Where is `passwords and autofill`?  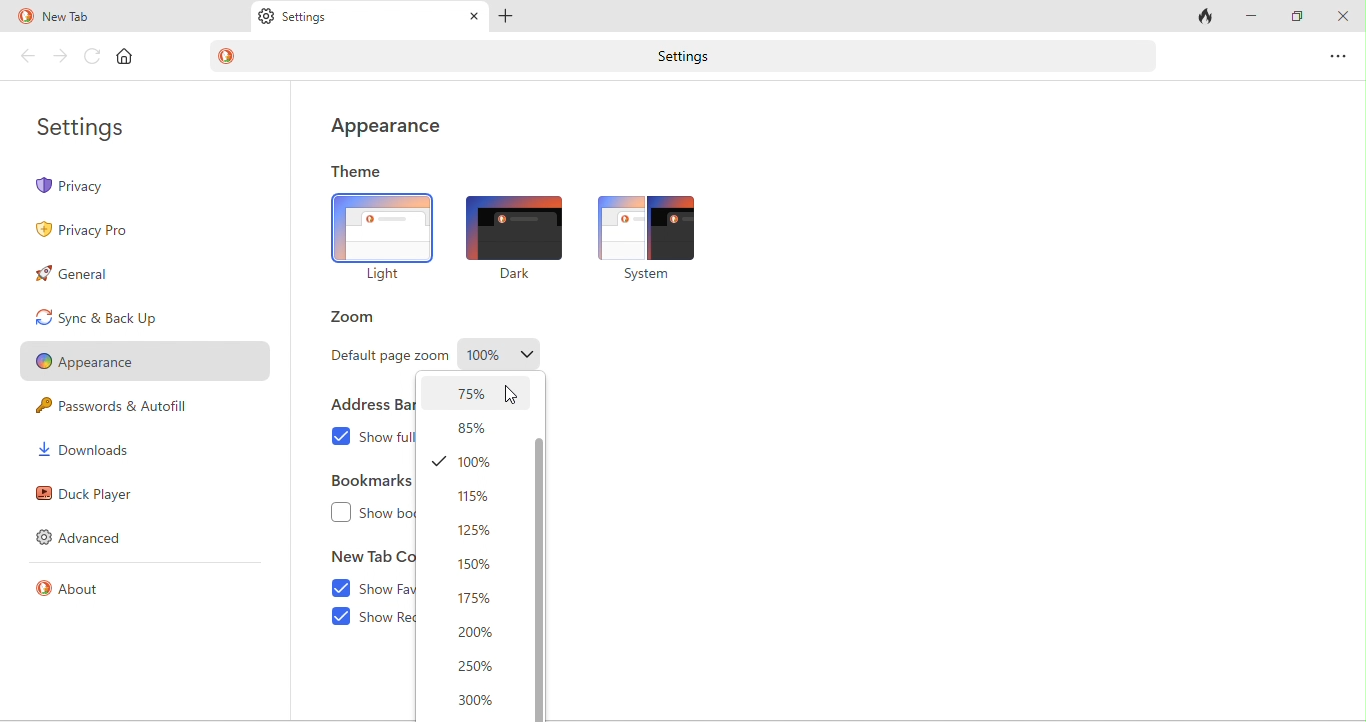
passwords and autofill is located at coordinates (128, 409).